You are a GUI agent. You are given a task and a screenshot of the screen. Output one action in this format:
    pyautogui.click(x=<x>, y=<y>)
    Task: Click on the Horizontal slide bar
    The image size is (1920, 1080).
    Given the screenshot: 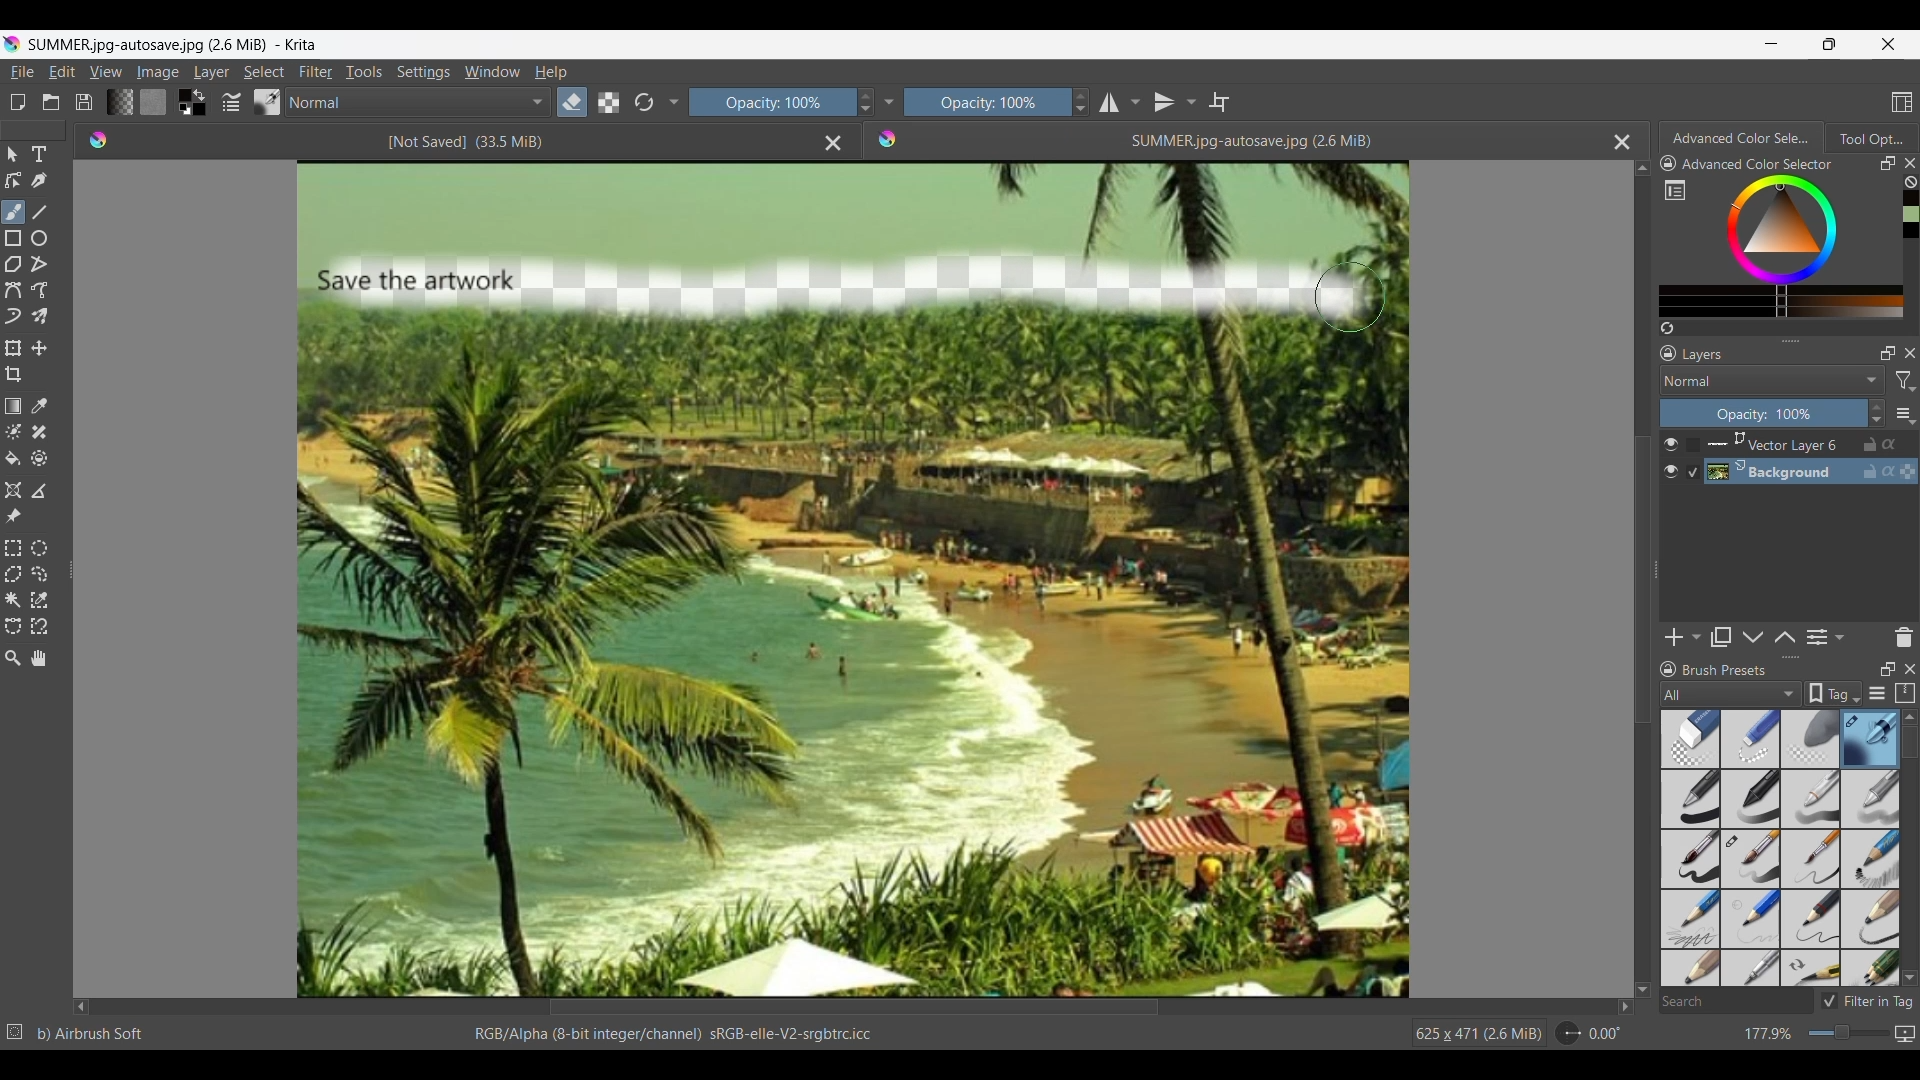 What is the action you would take?
    pyautogui.click(x=854, y=1008)
    